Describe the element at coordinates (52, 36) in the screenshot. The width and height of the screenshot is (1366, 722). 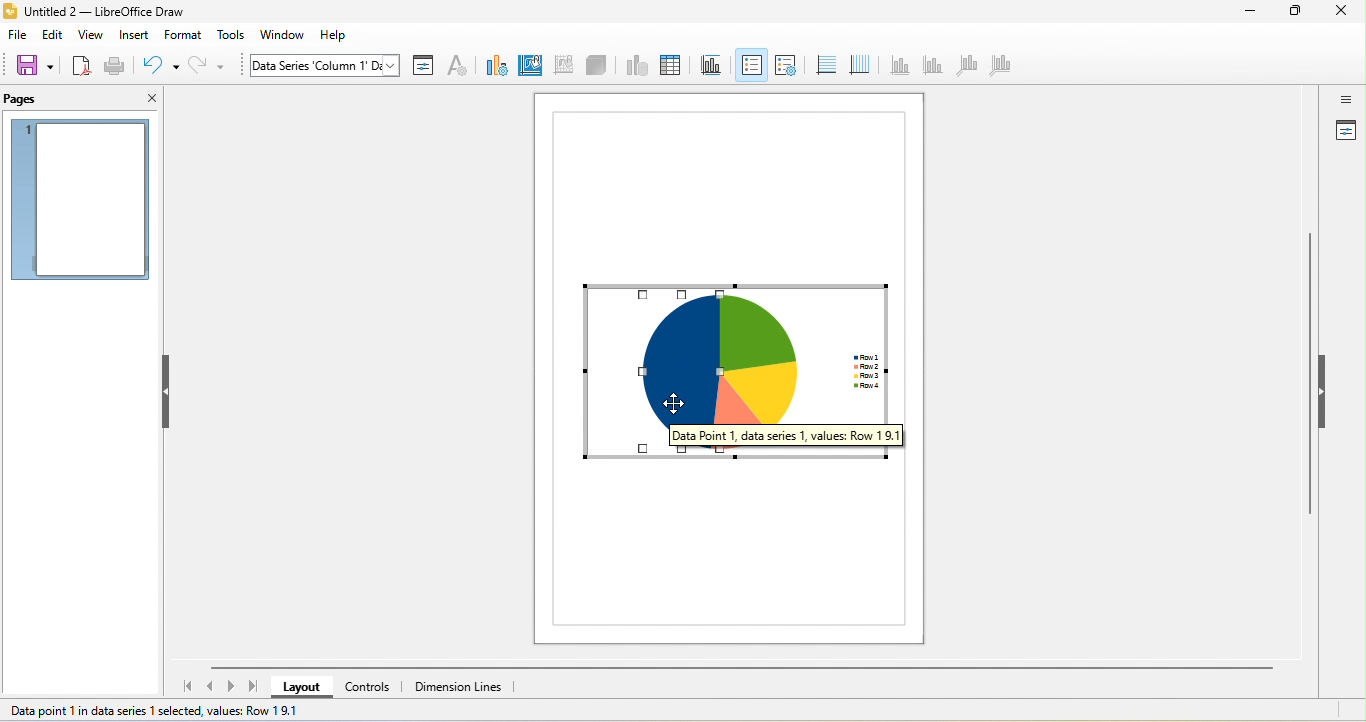
I see `edit` at that location.